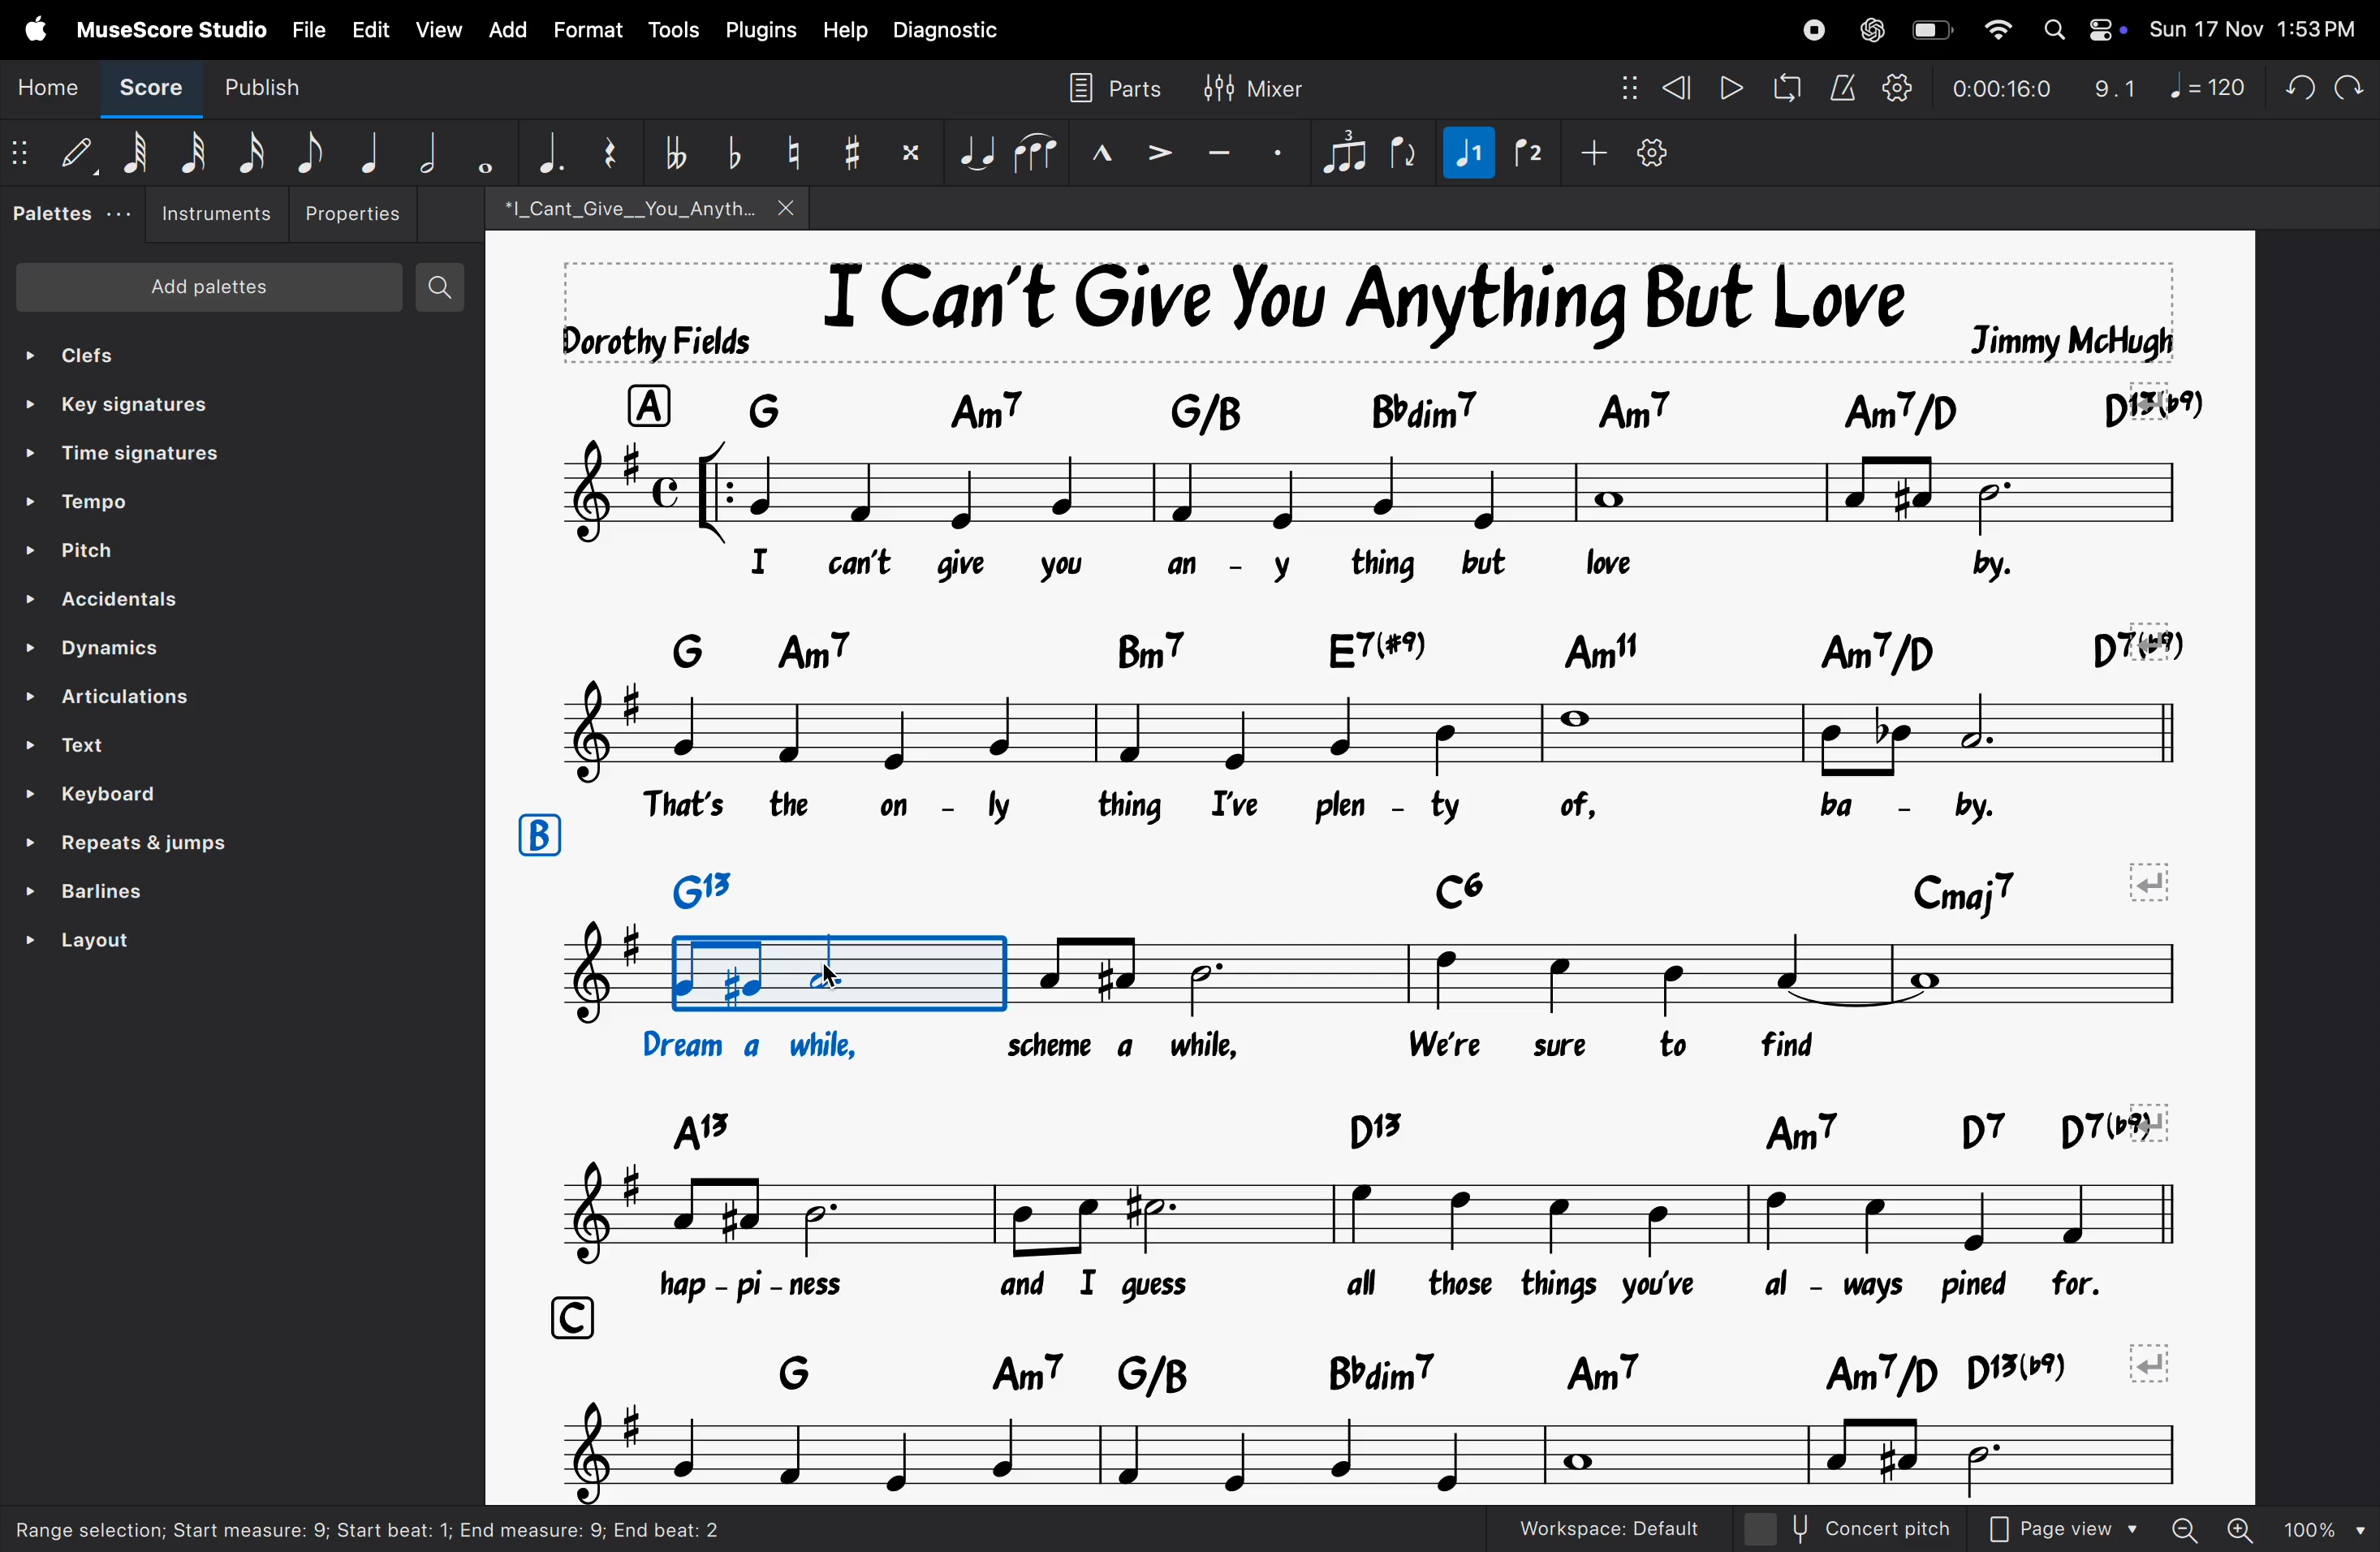 The image size is (2380, 1552). I want to click on notes, so click(1360, 728).